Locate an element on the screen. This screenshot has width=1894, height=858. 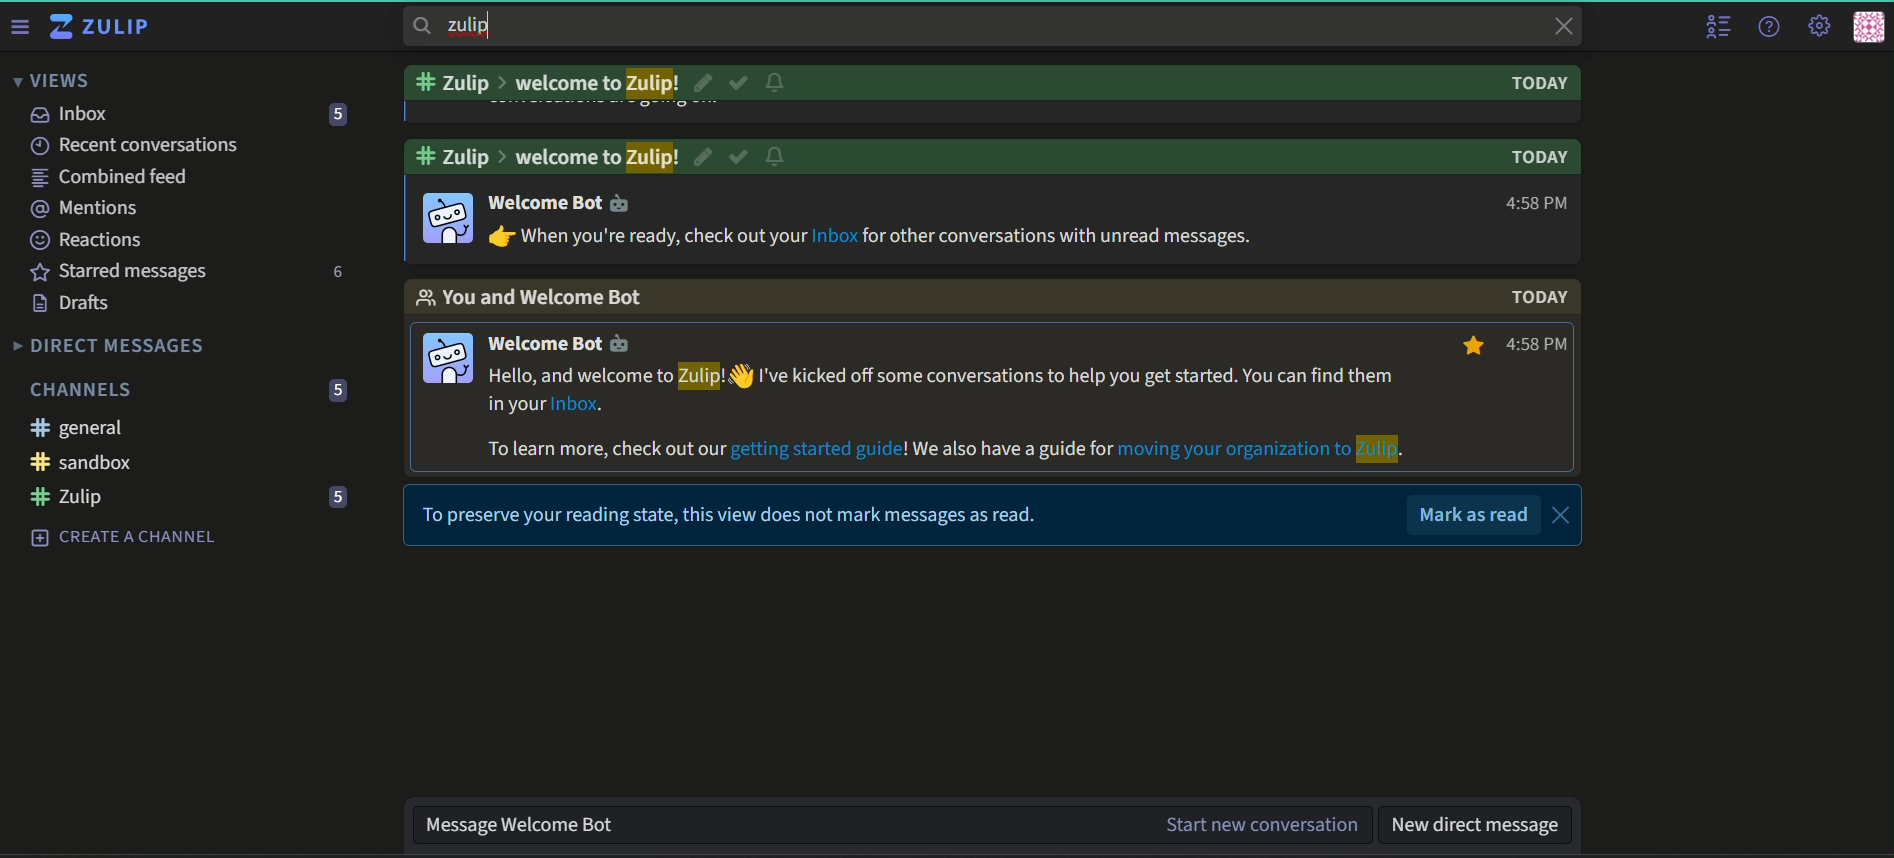
text is located at coordinates (566, 202).